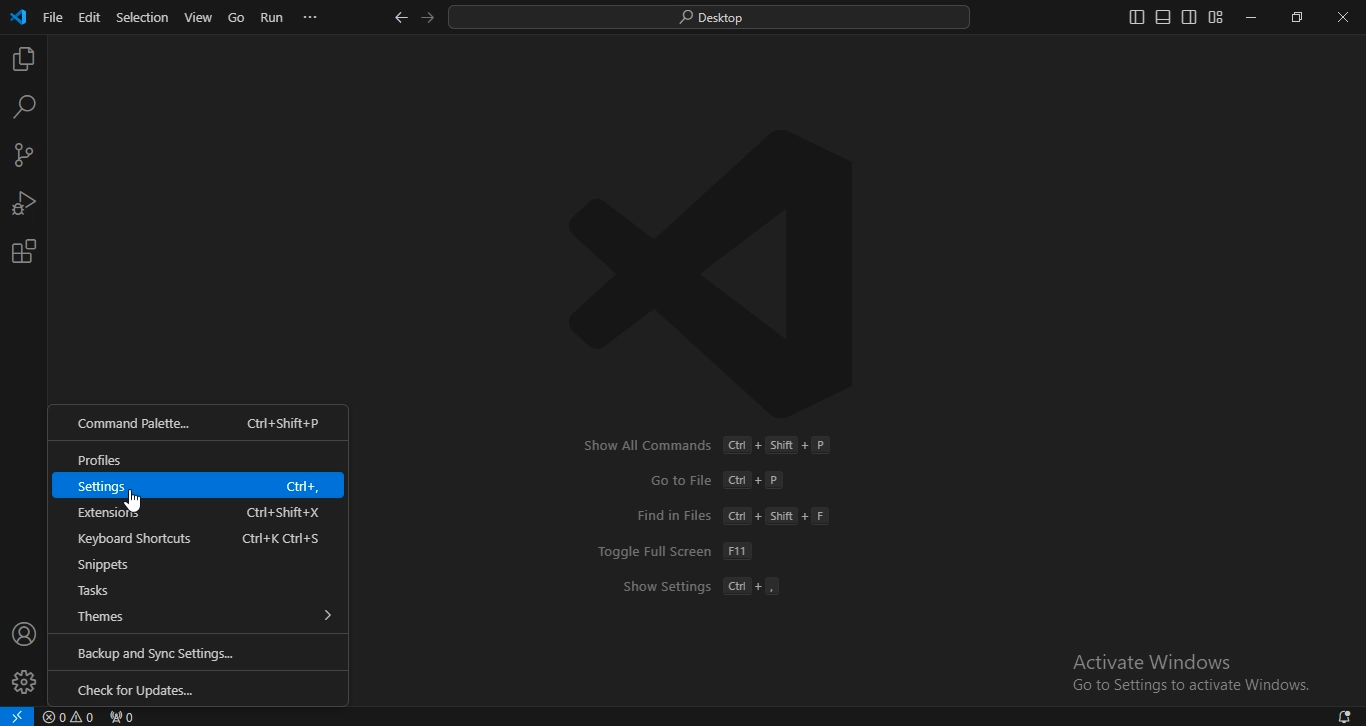 Image resolution: width=1366 pixels, height=726 pixels. I want to click on search, so click(23, 108).